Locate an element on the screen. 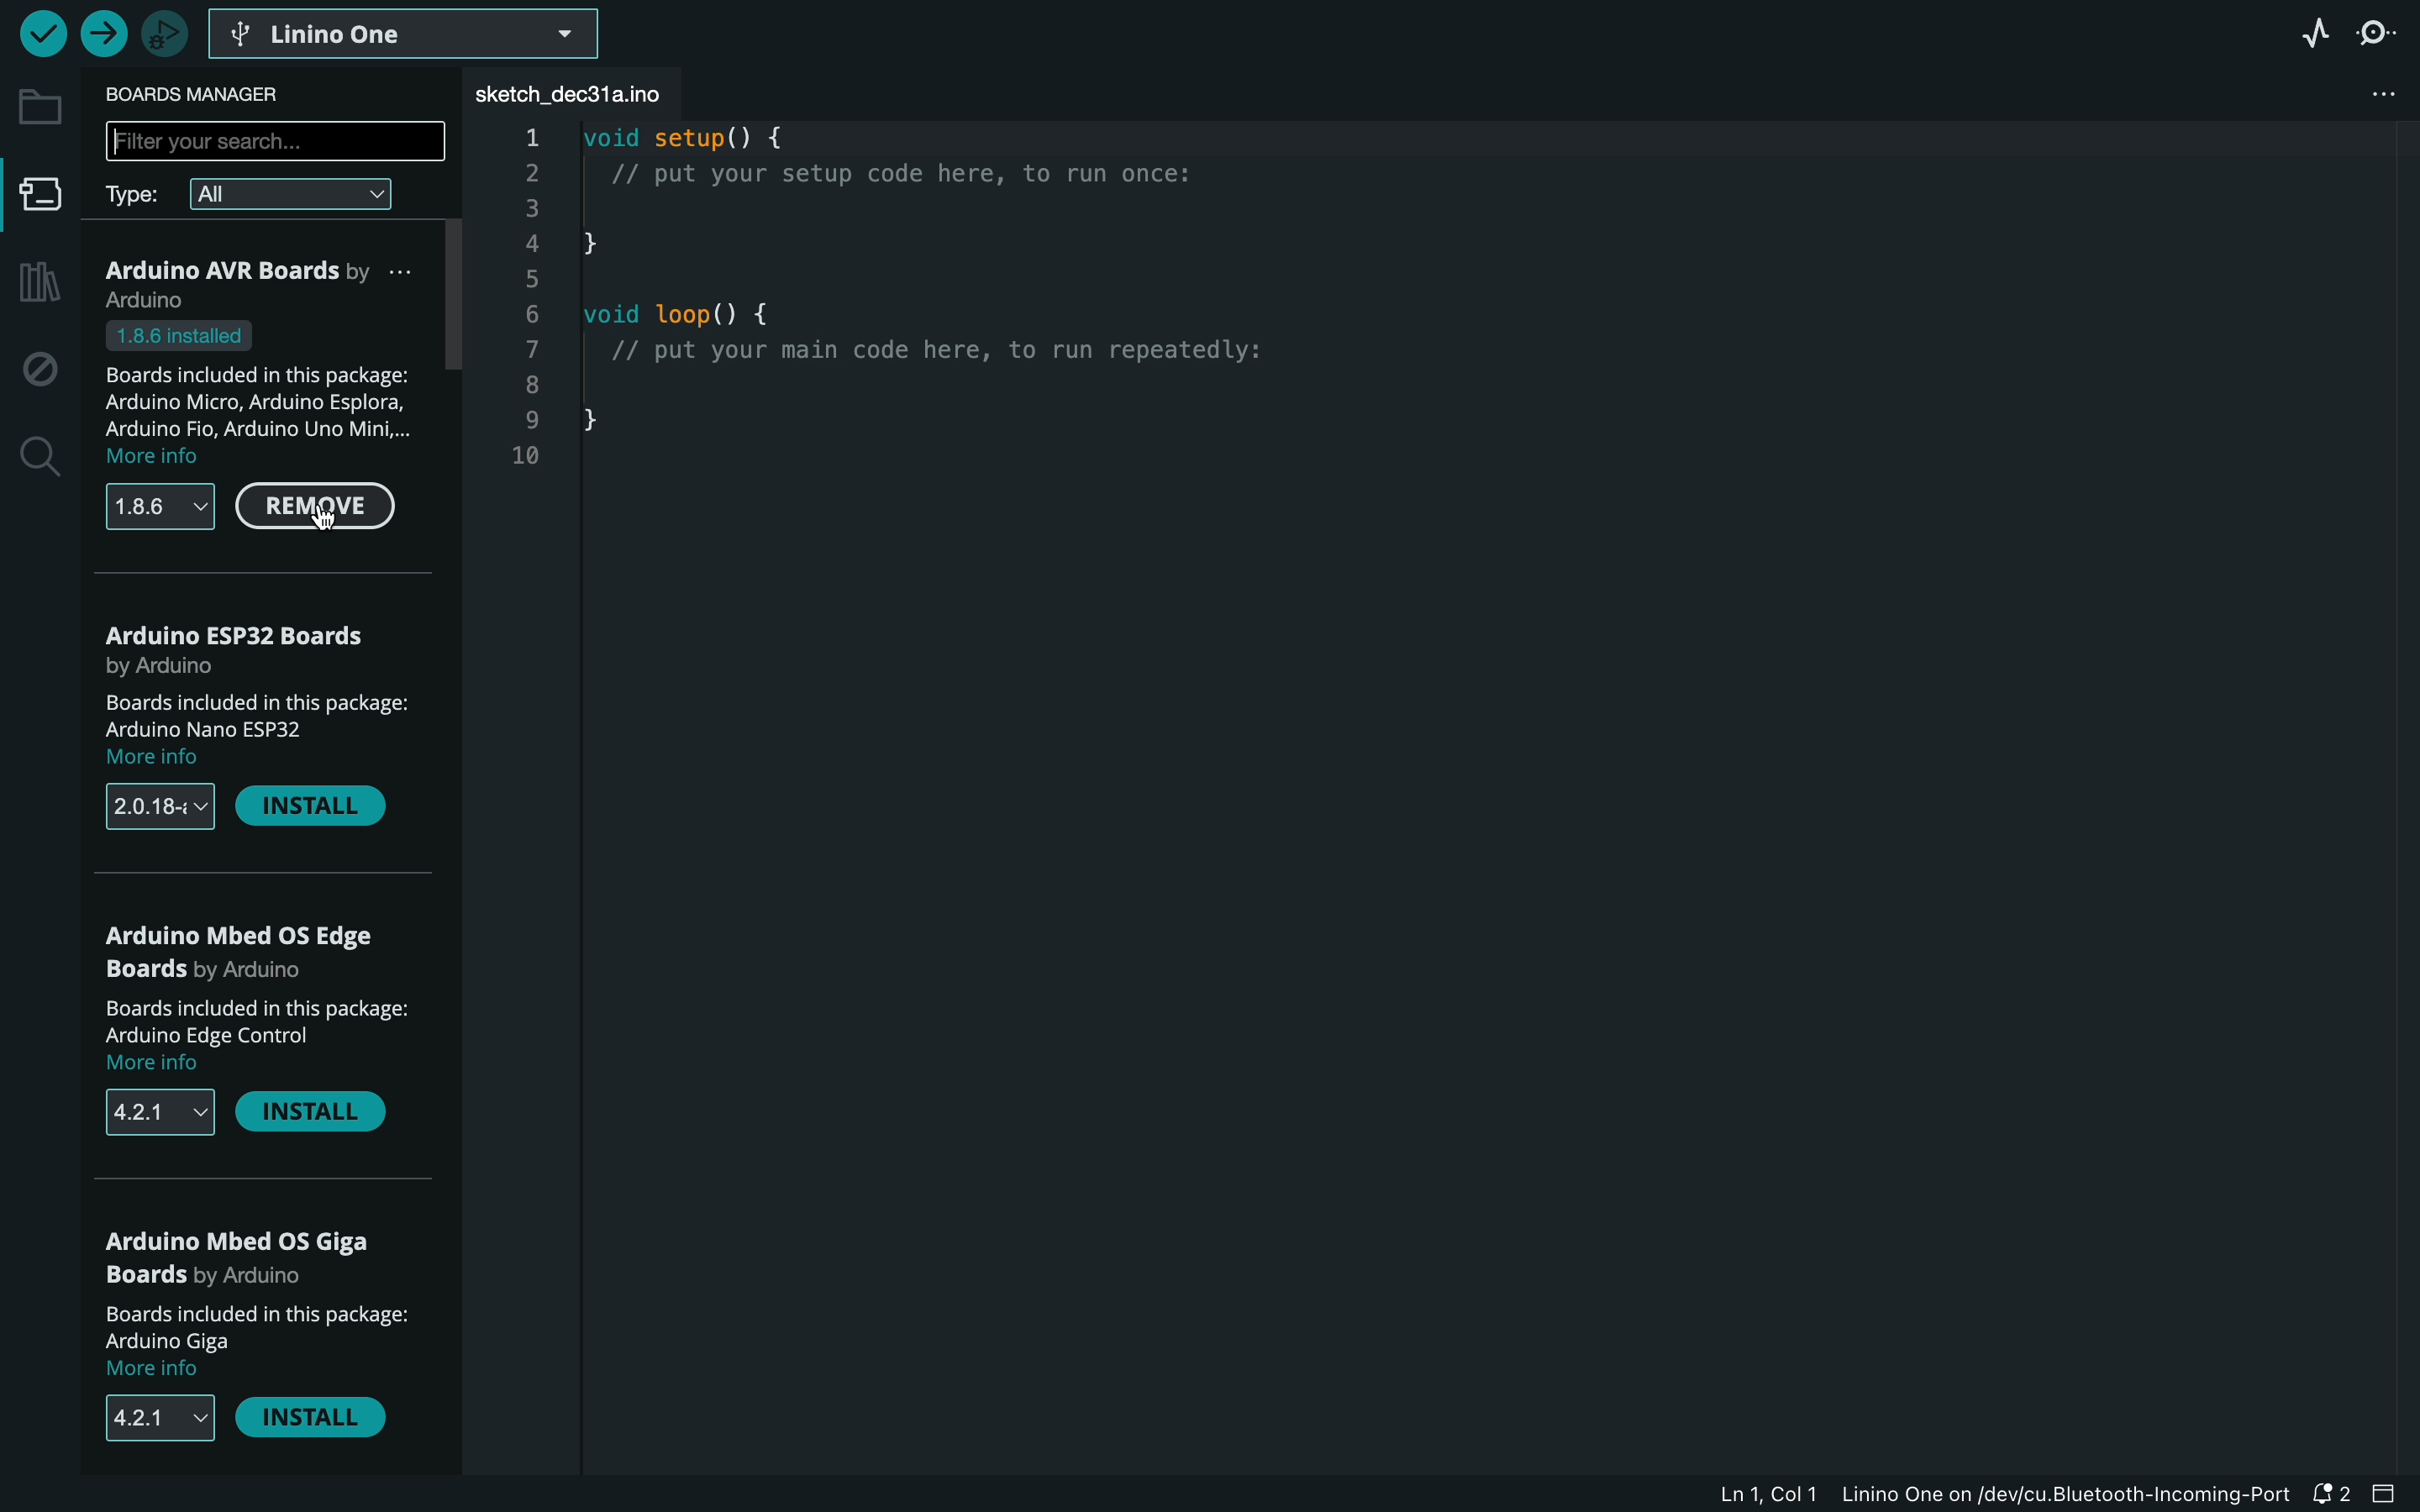 This screenshot has width=2420, height=1512. type filter is located at coordinates (256, 194).